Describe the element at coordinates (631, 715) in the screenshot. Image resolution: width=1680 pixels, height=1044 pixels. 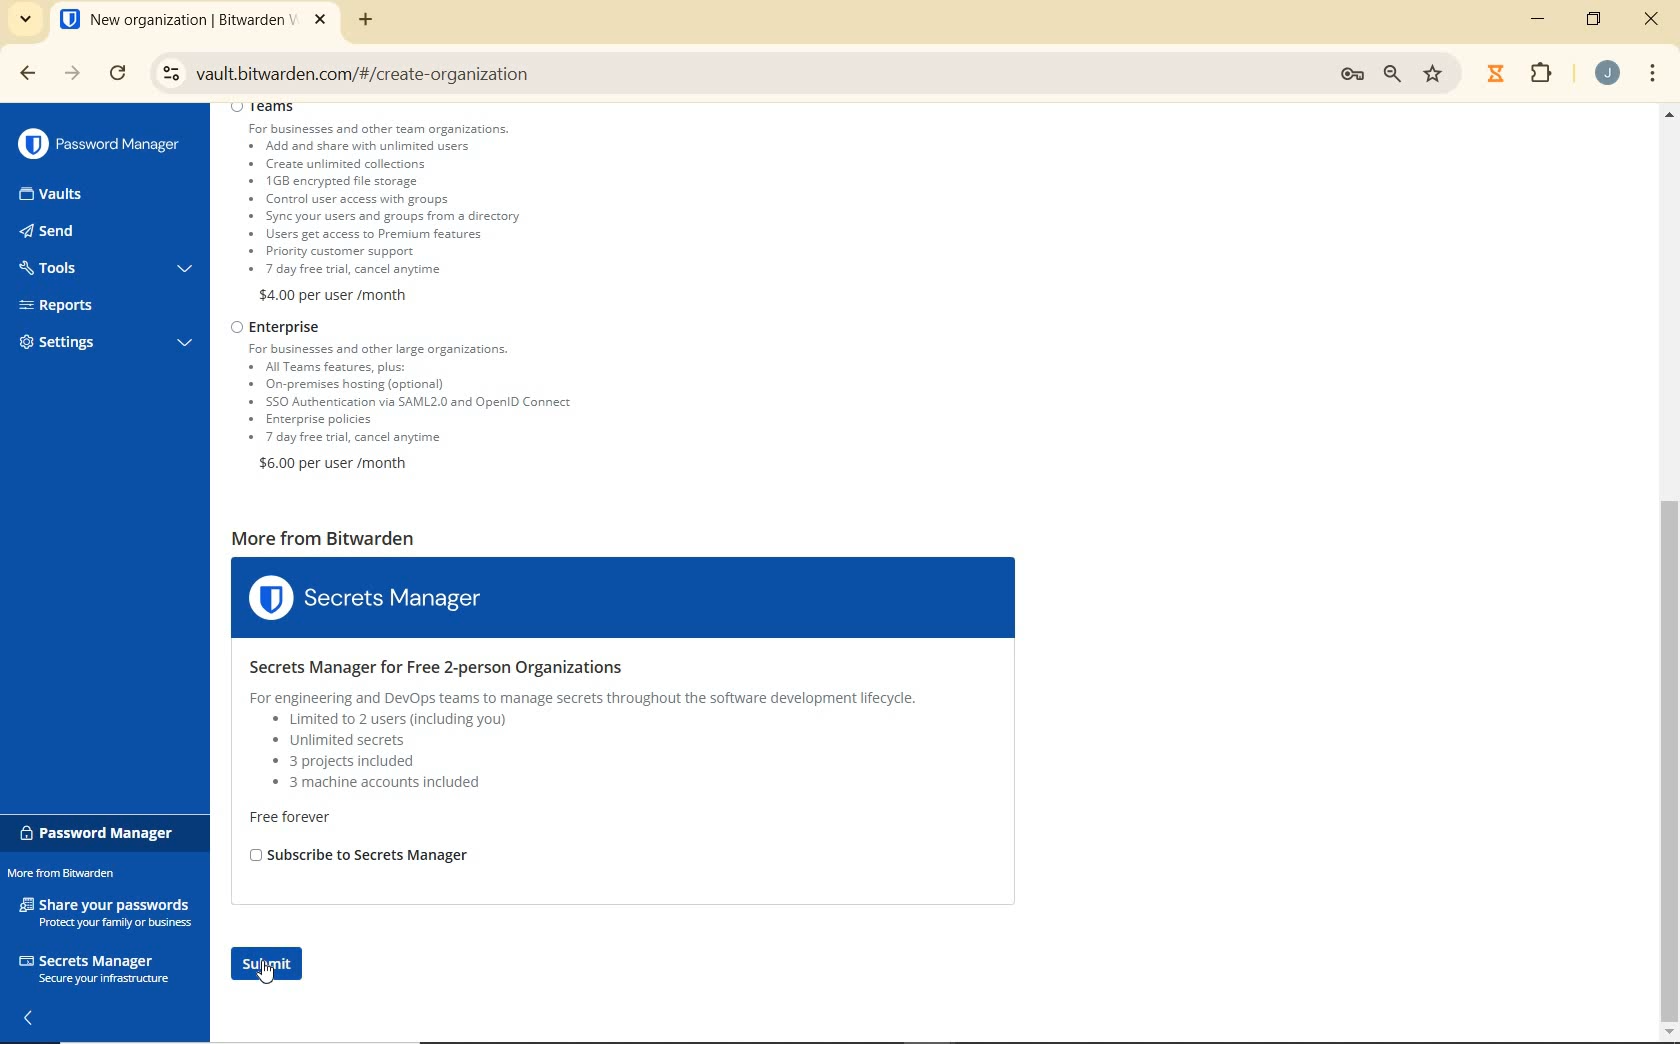
I see `More from Bitwarden` at that location.